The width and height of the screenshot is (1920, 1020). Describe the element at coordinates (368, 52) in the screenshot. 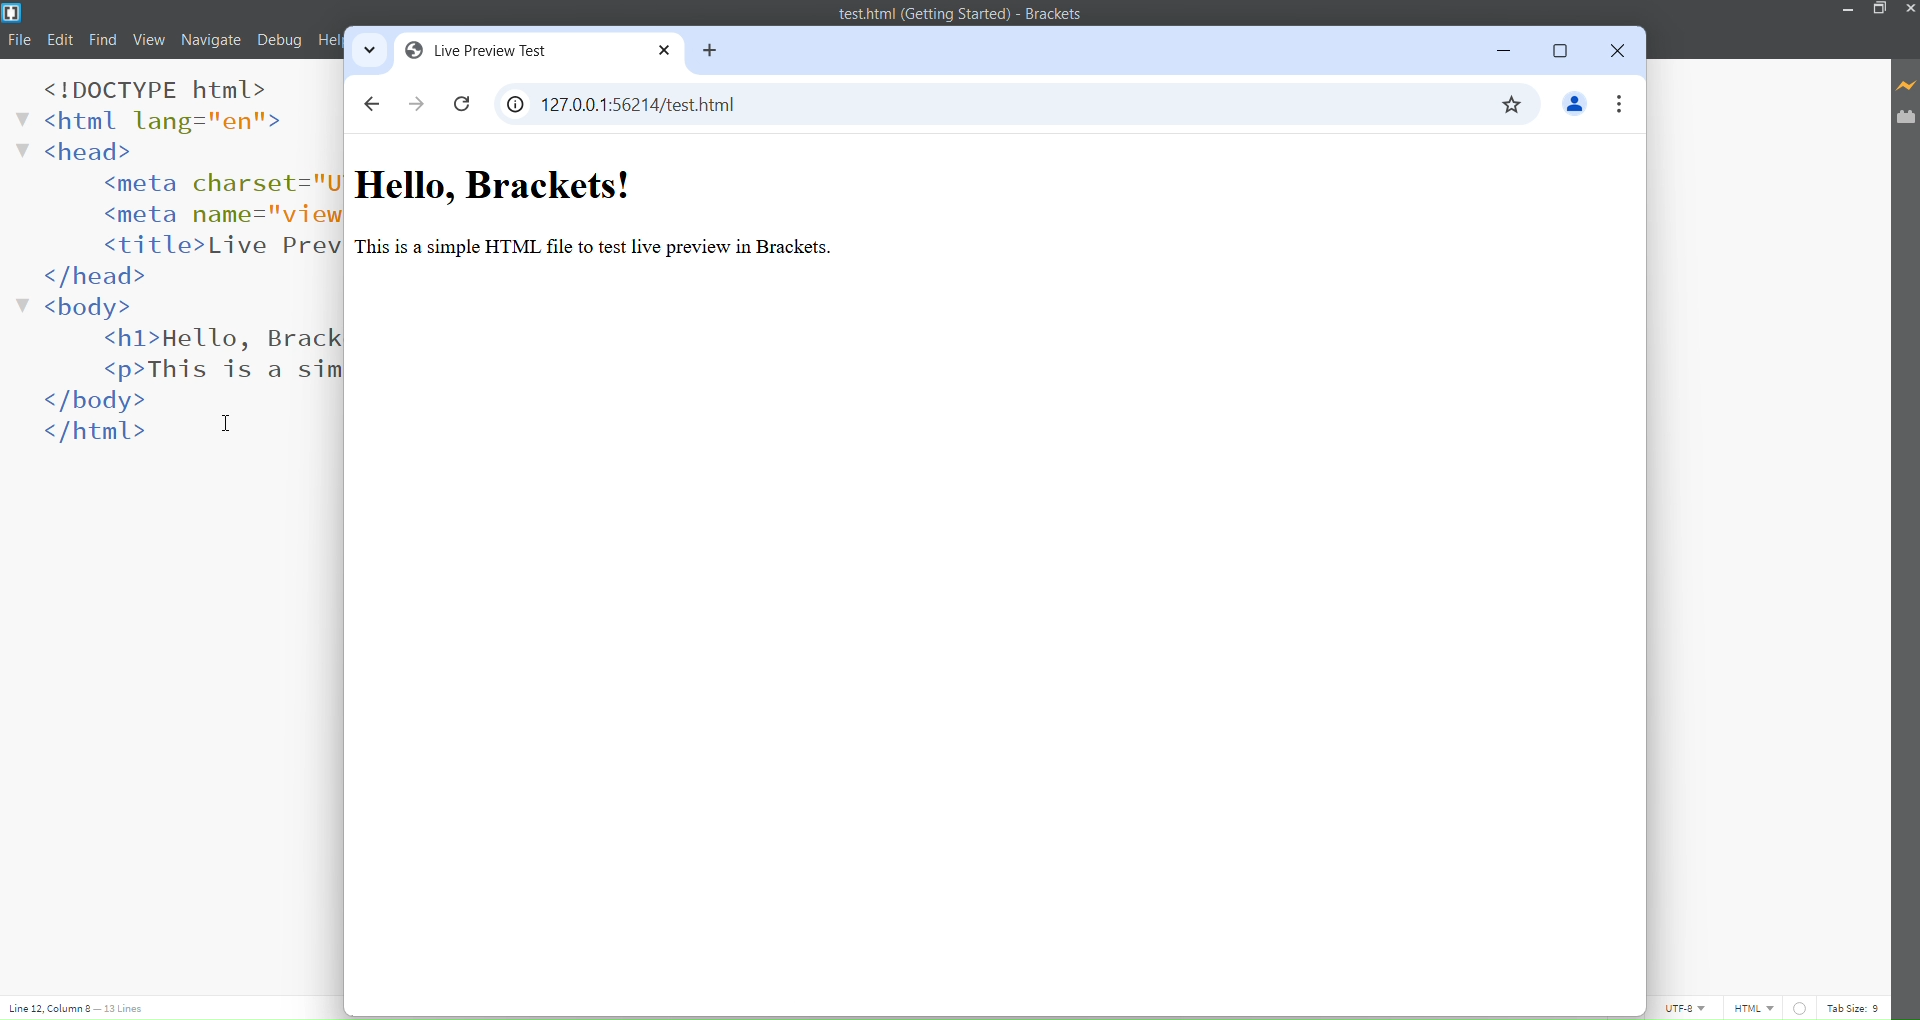

I see `Search Tabs` at that location.